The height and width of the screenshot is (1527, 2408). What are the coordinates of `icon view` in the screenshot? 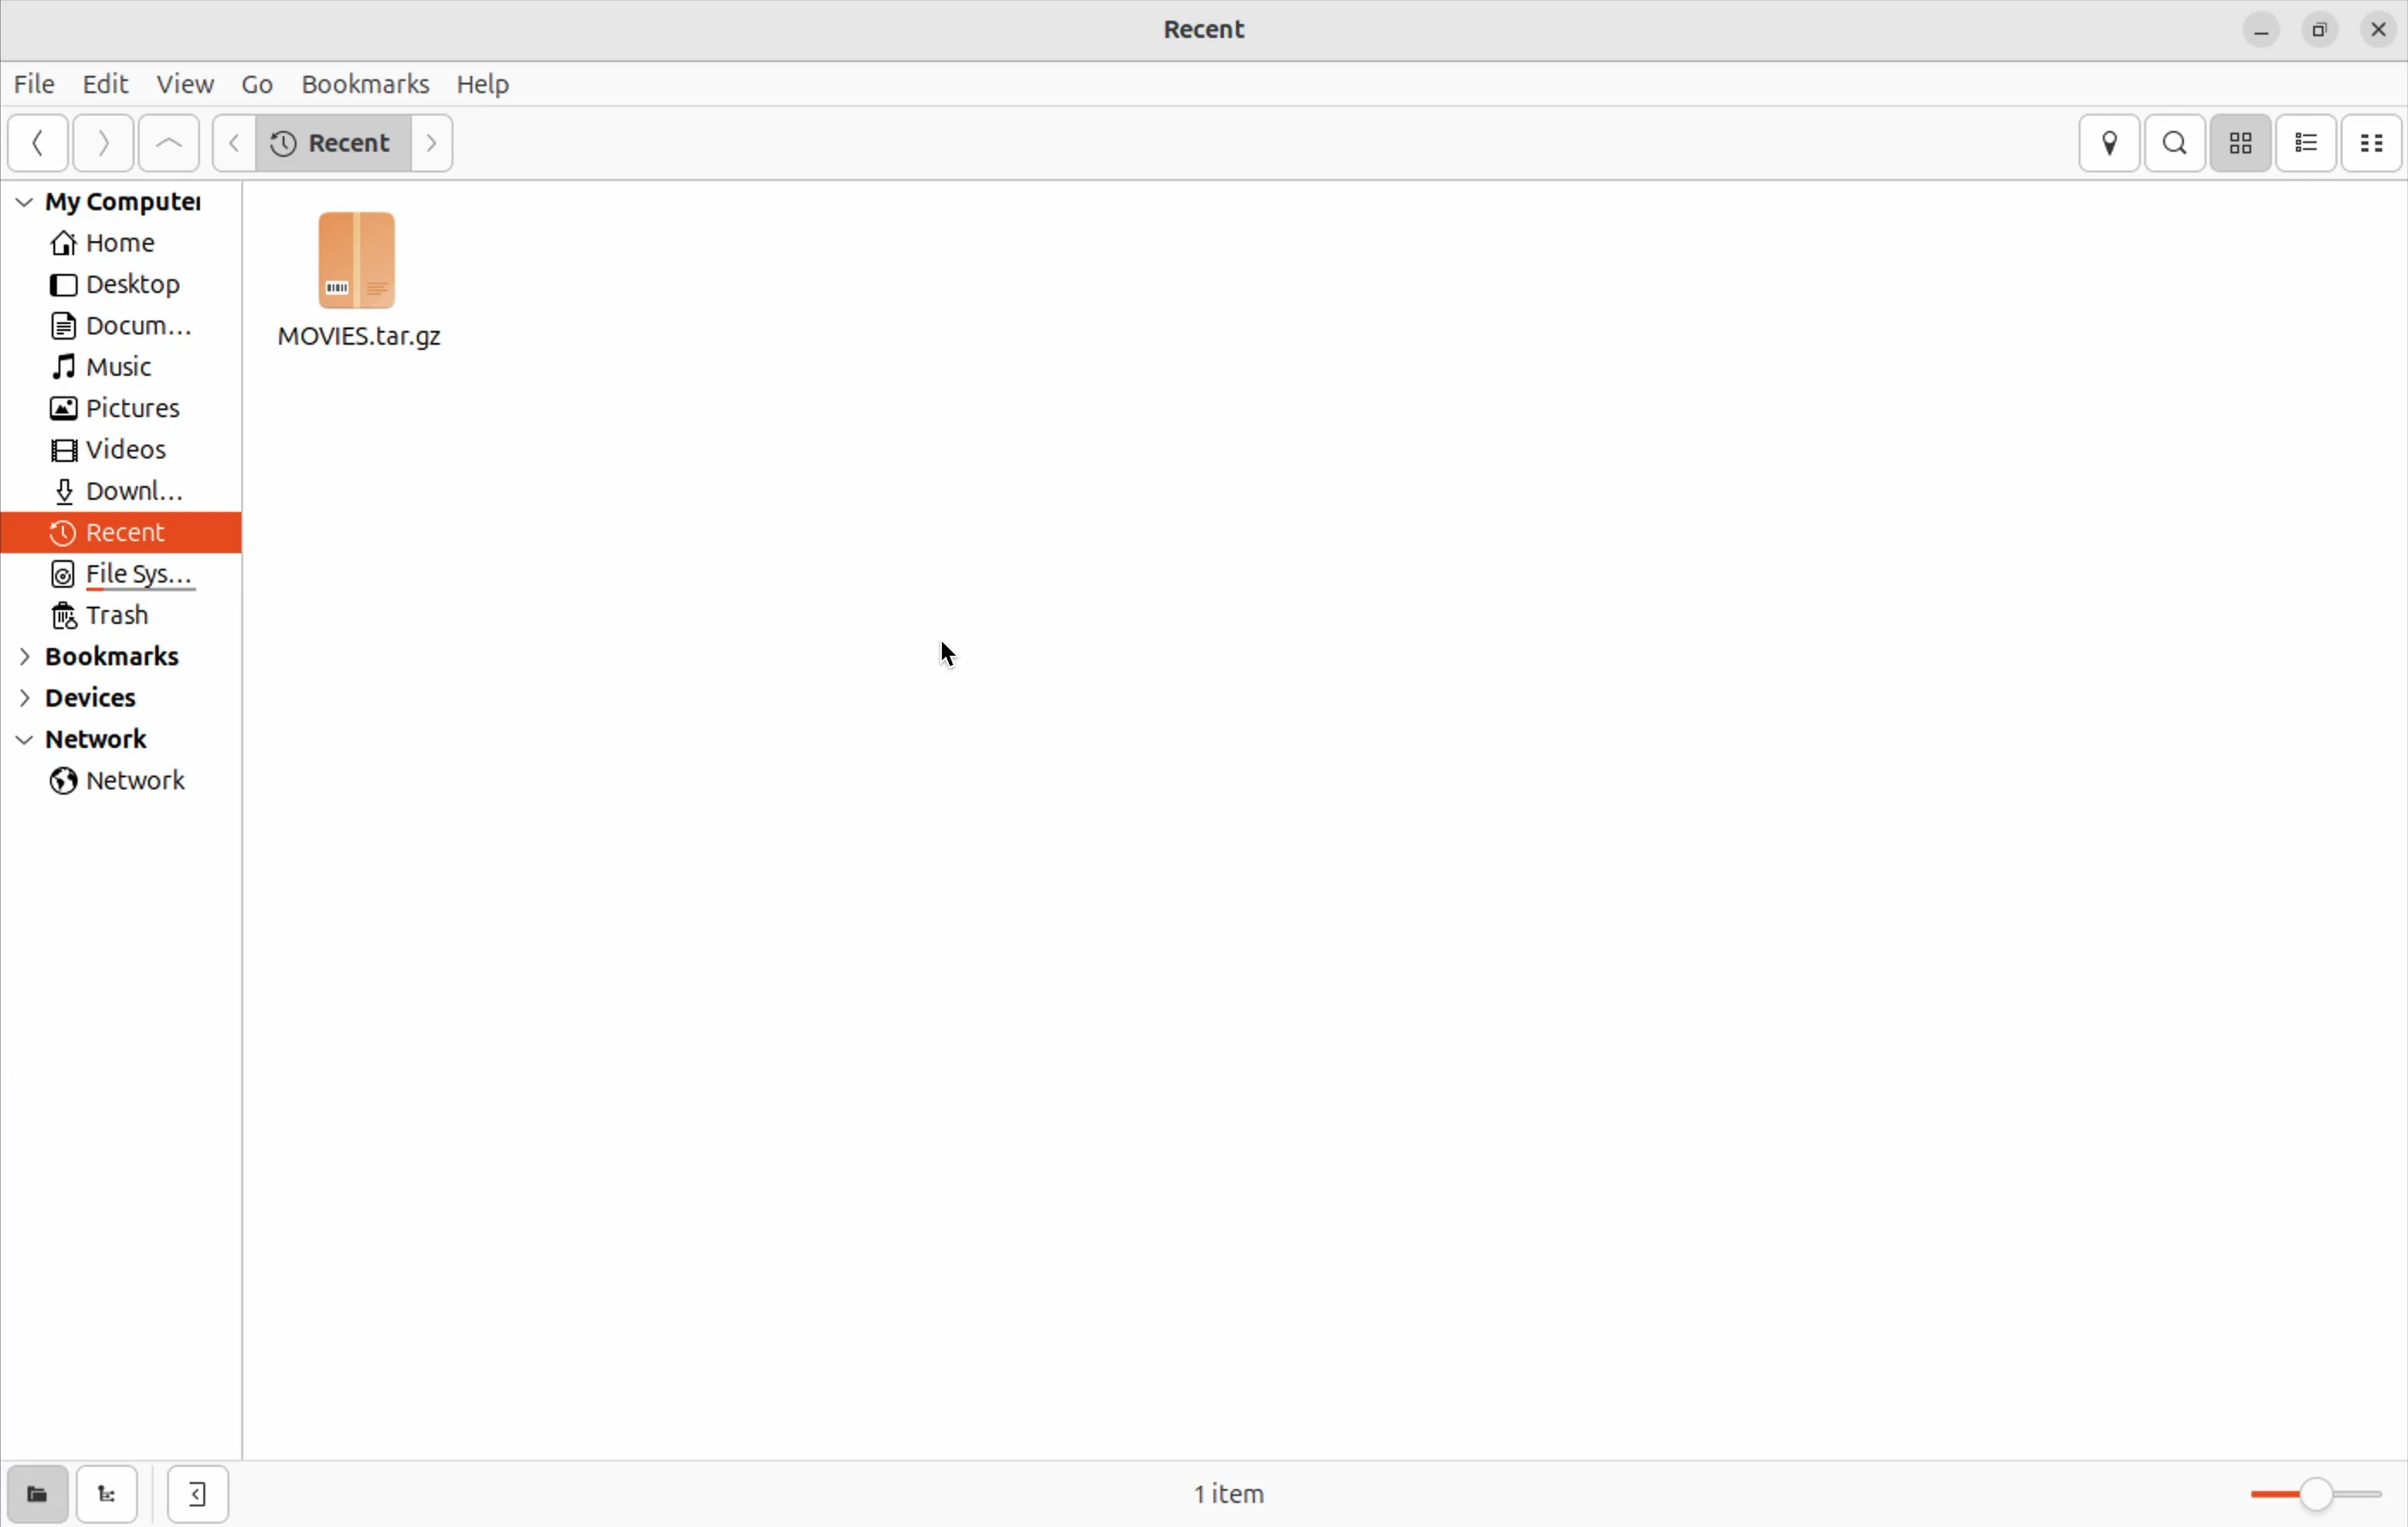 It's located at (2243, 143).